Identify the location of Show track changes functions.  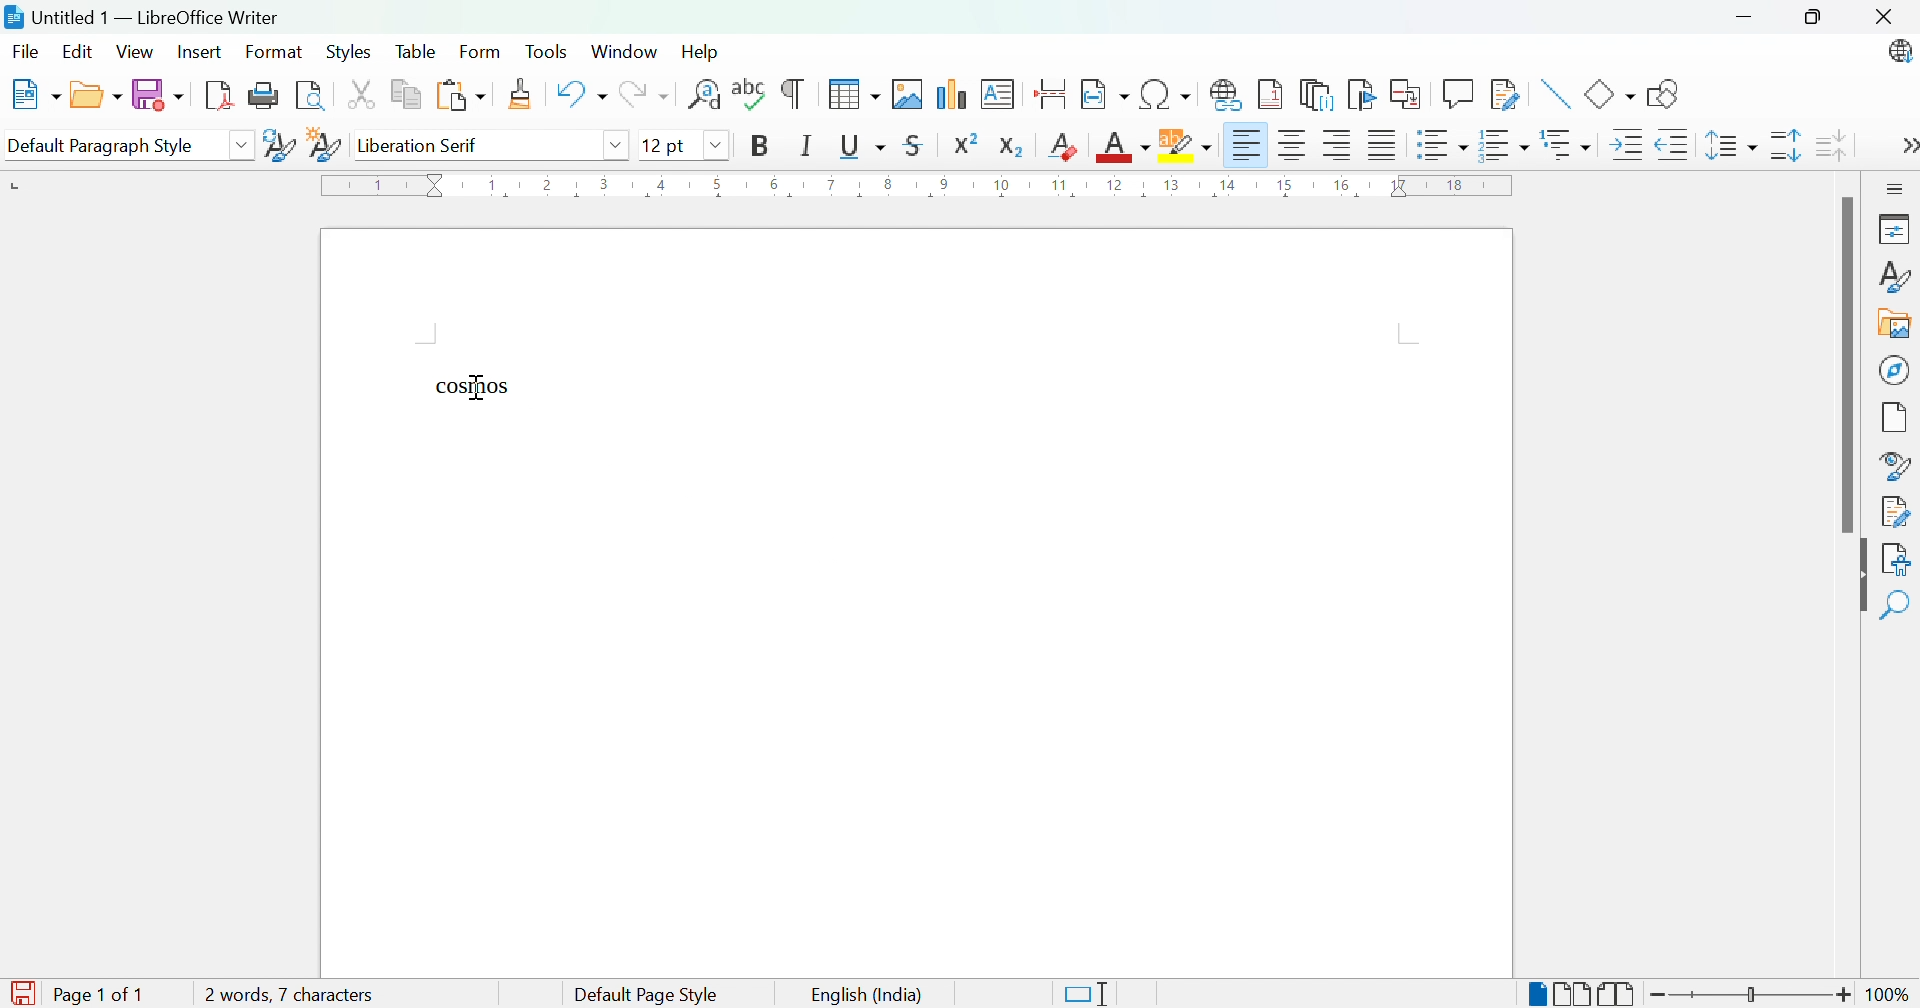
(1501, 92).